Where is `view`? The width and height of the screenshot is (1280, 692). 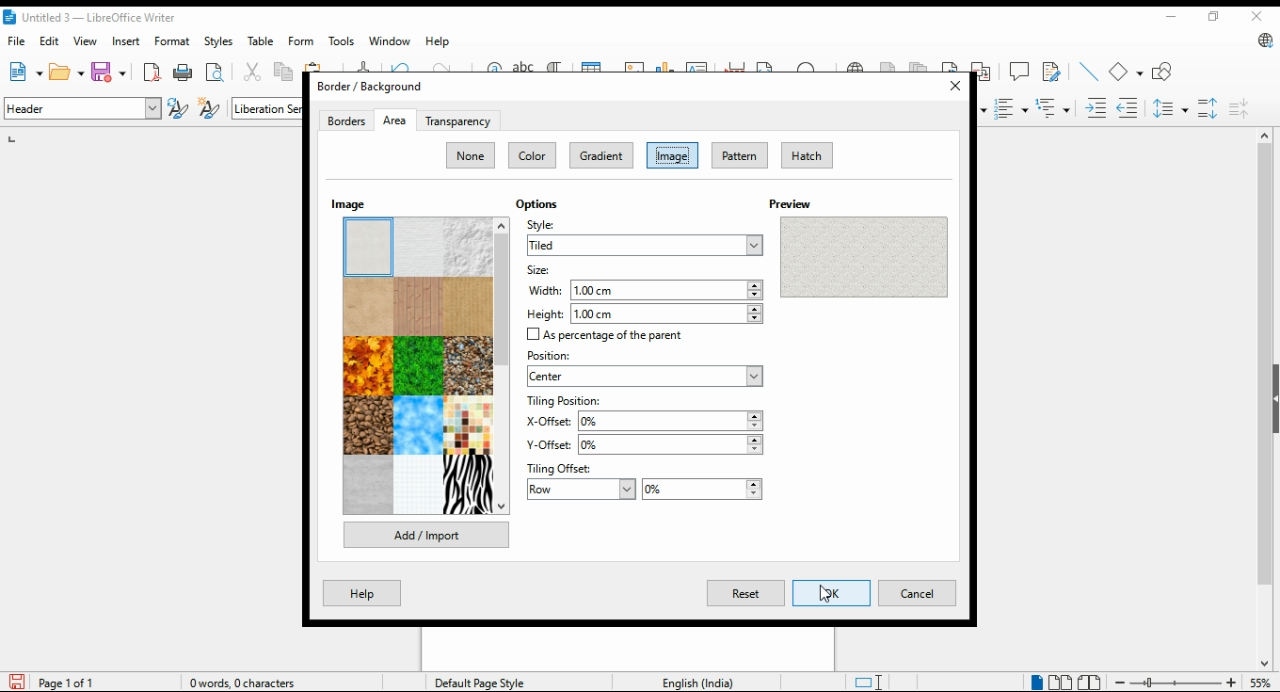 view is located at coordinates (85, 41).